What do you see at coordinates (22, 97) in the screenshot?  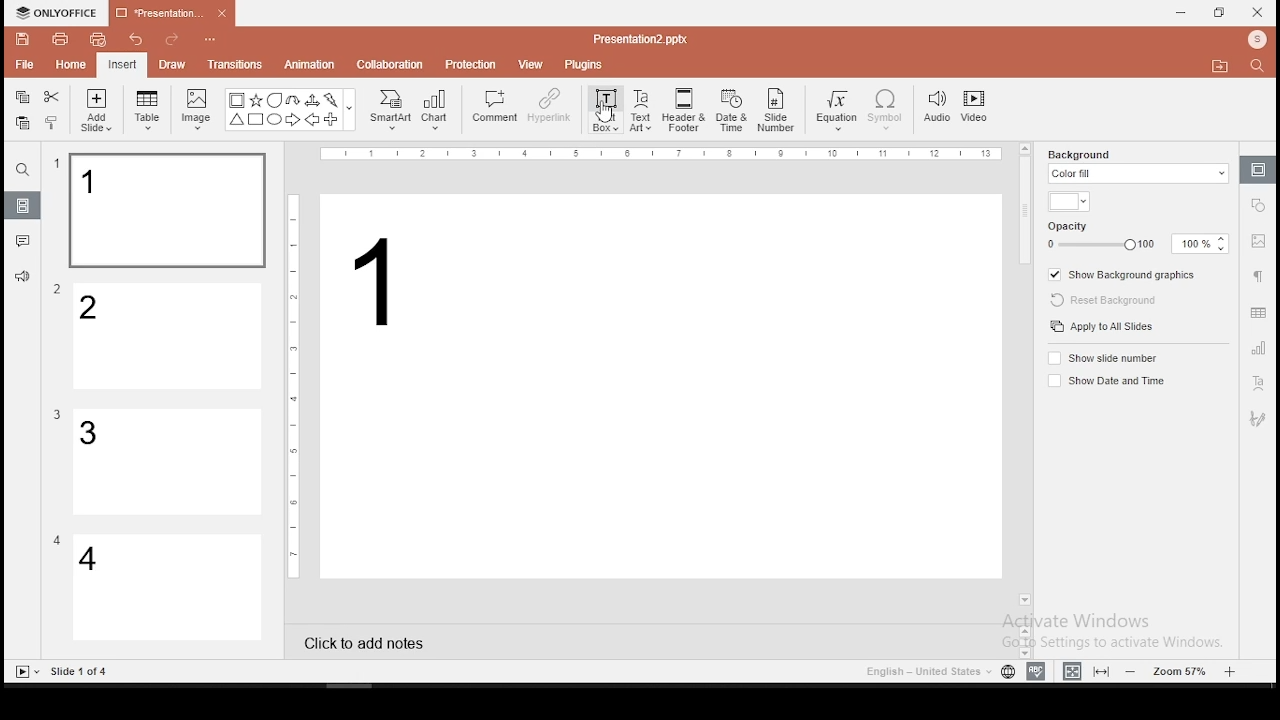 I see `copy` at bounding box center [22, 97].